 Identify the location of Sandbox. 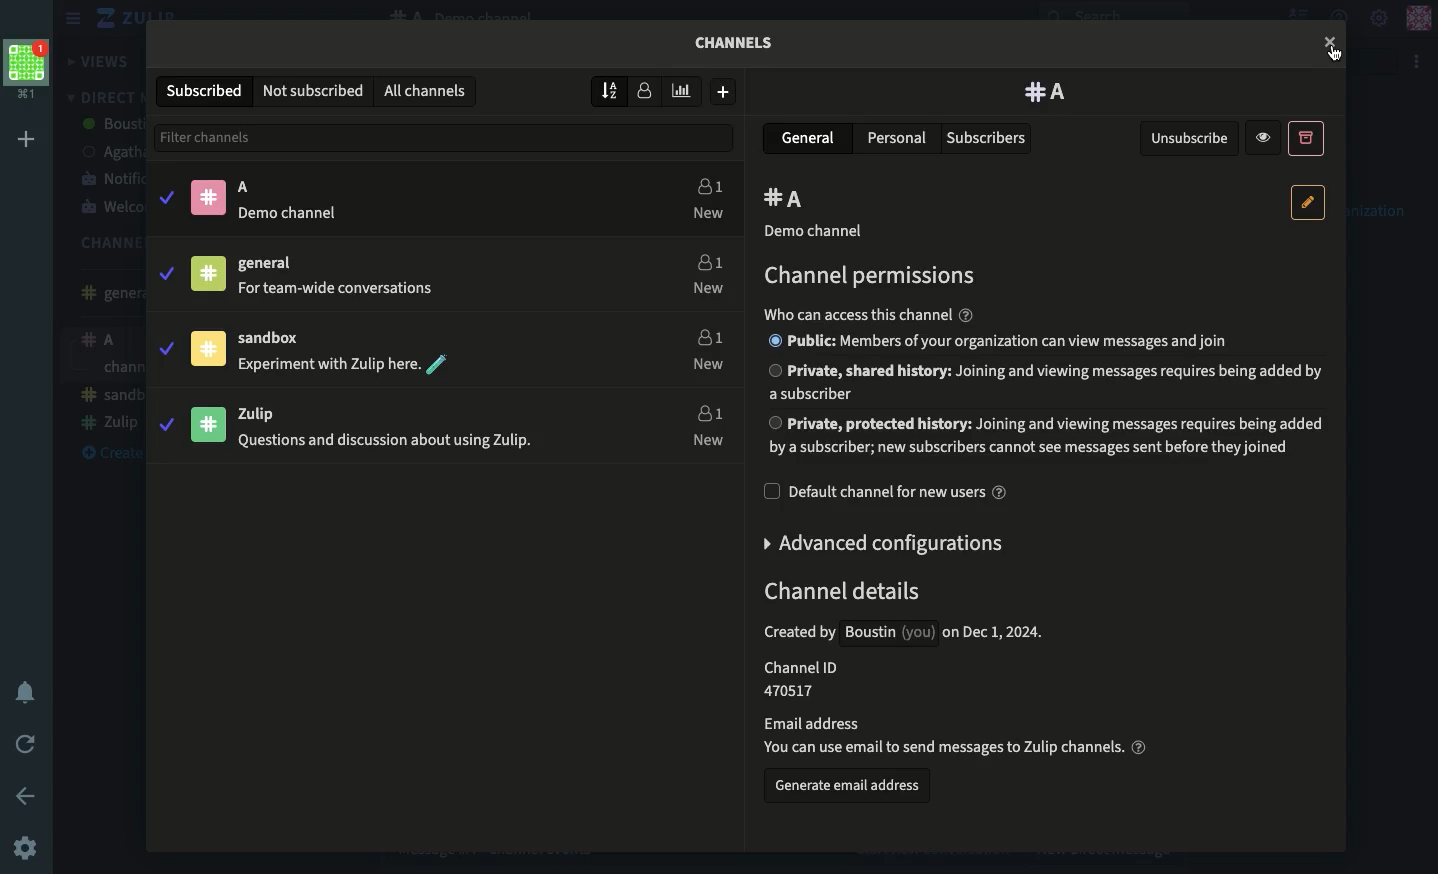
(410, 347).